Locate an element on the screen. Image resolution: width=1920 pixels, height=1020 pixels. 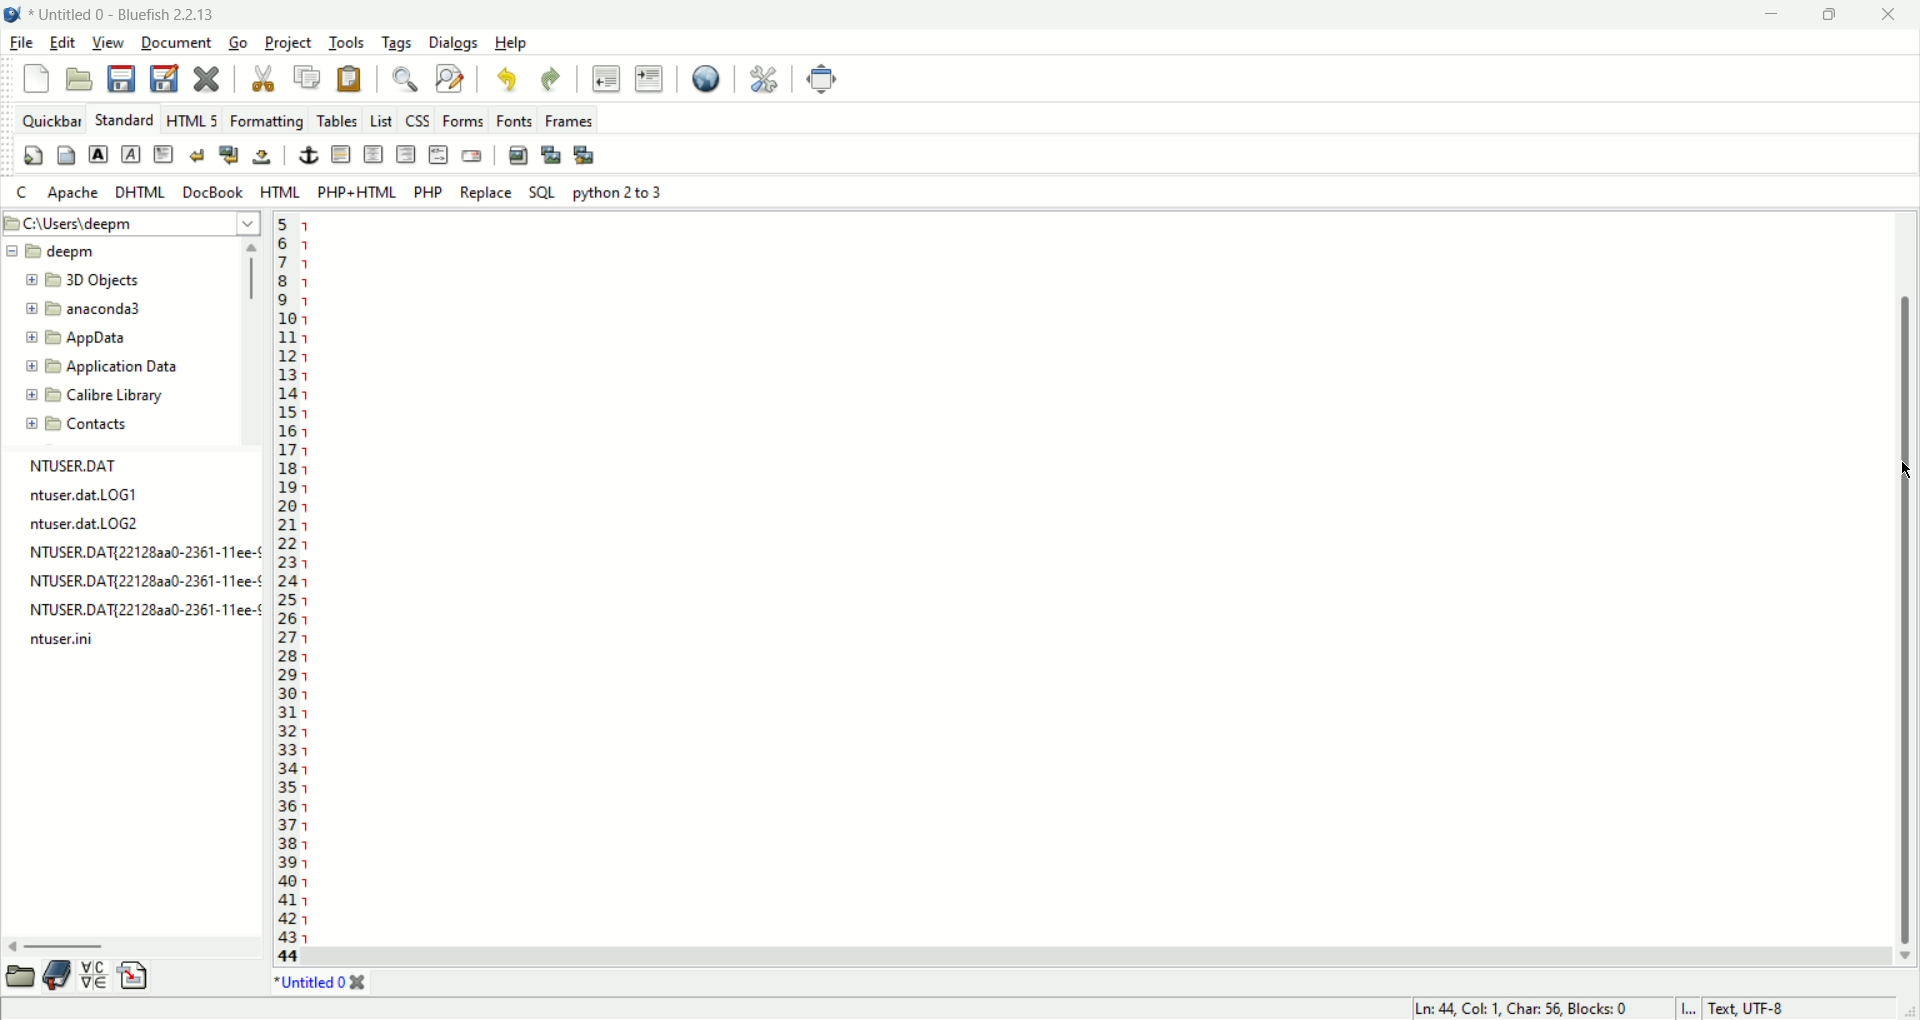
NTUSER.DAT

ntuser.dat.LOG1

ntuser.dat.LOG2
INTUSER.DAT{22128220-2361-11ee-¢
NTUSER.DAT{221282a0-2361-11ee-¢
INTUSER.DAT{22128220-2361-11ee-¢
ntuser.ini is located at coordinates (141, 552).